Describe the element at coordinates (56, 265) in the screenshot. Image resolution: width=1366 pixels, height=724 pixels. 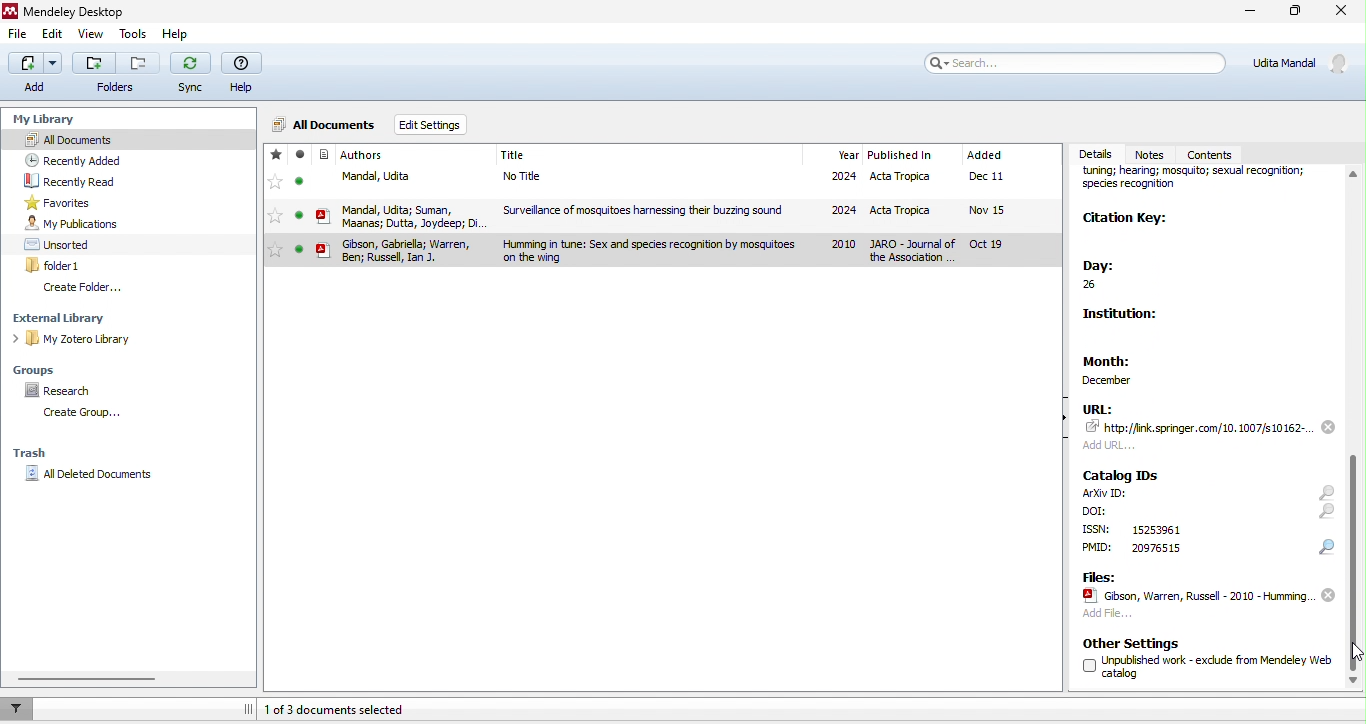
I see `folder 1` at that location.